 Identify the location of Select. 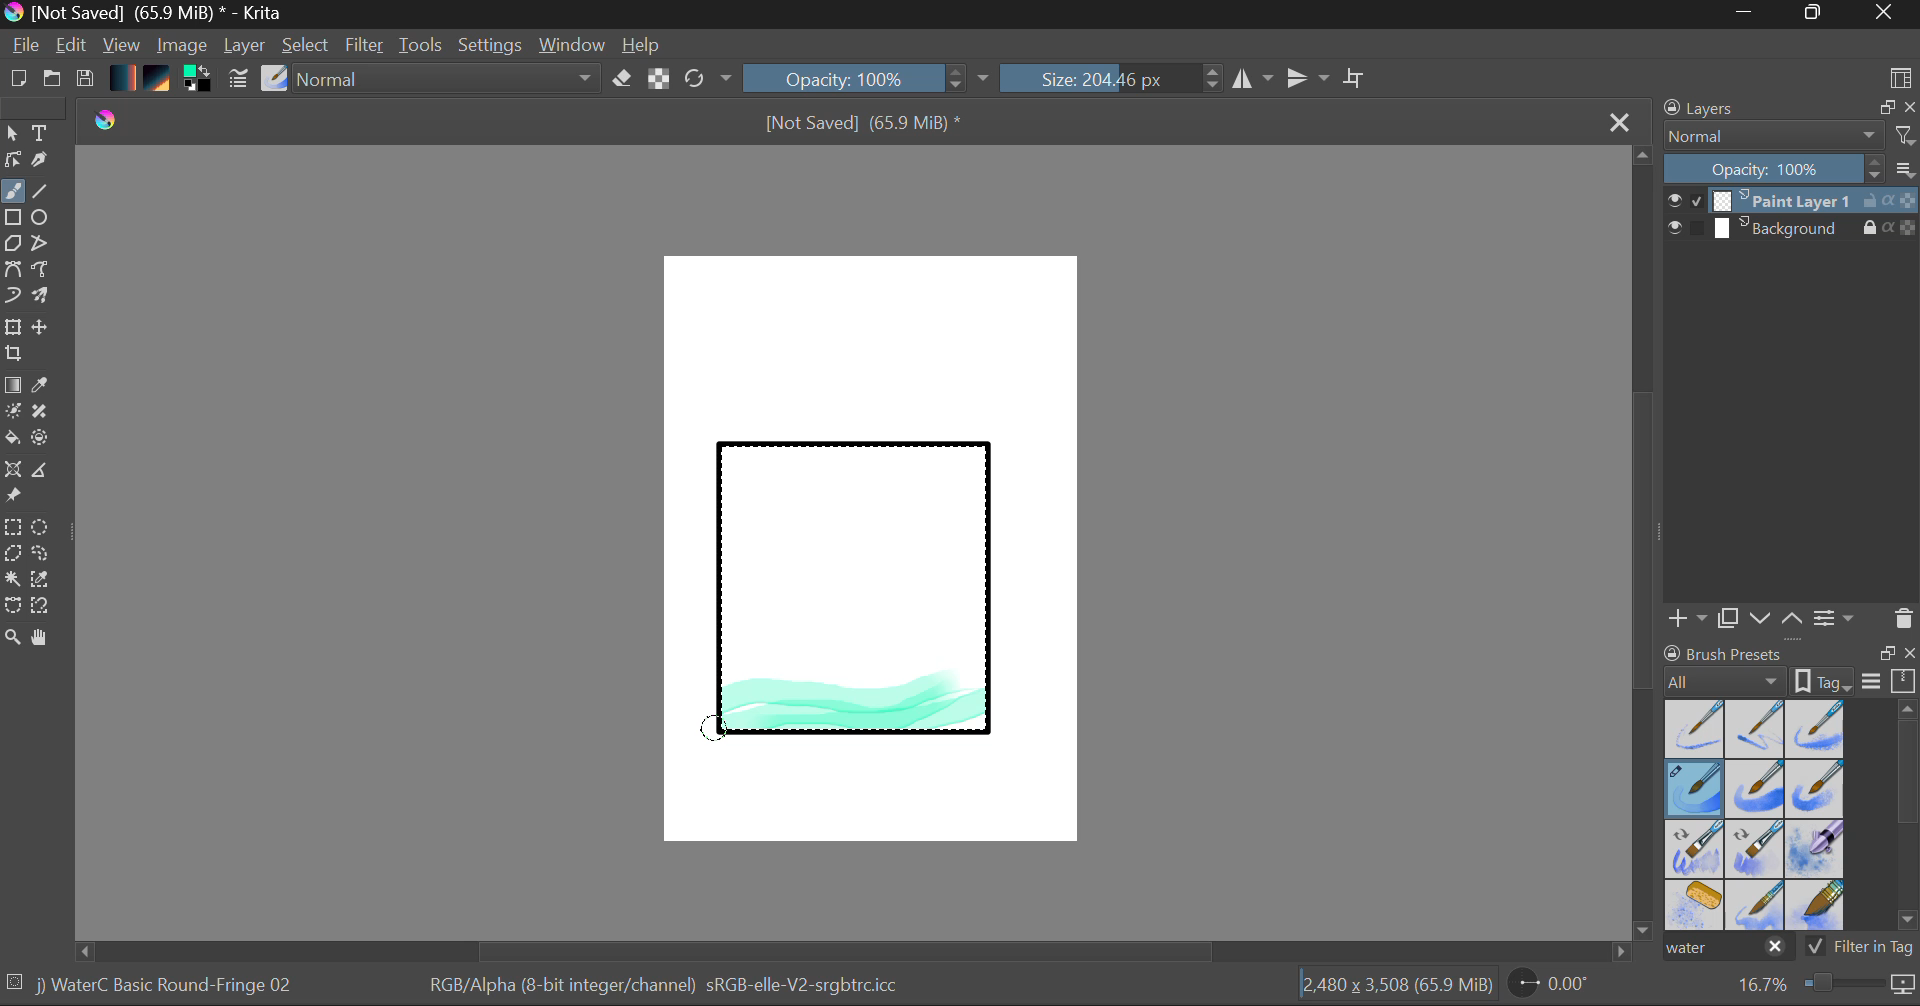
(12, 134).